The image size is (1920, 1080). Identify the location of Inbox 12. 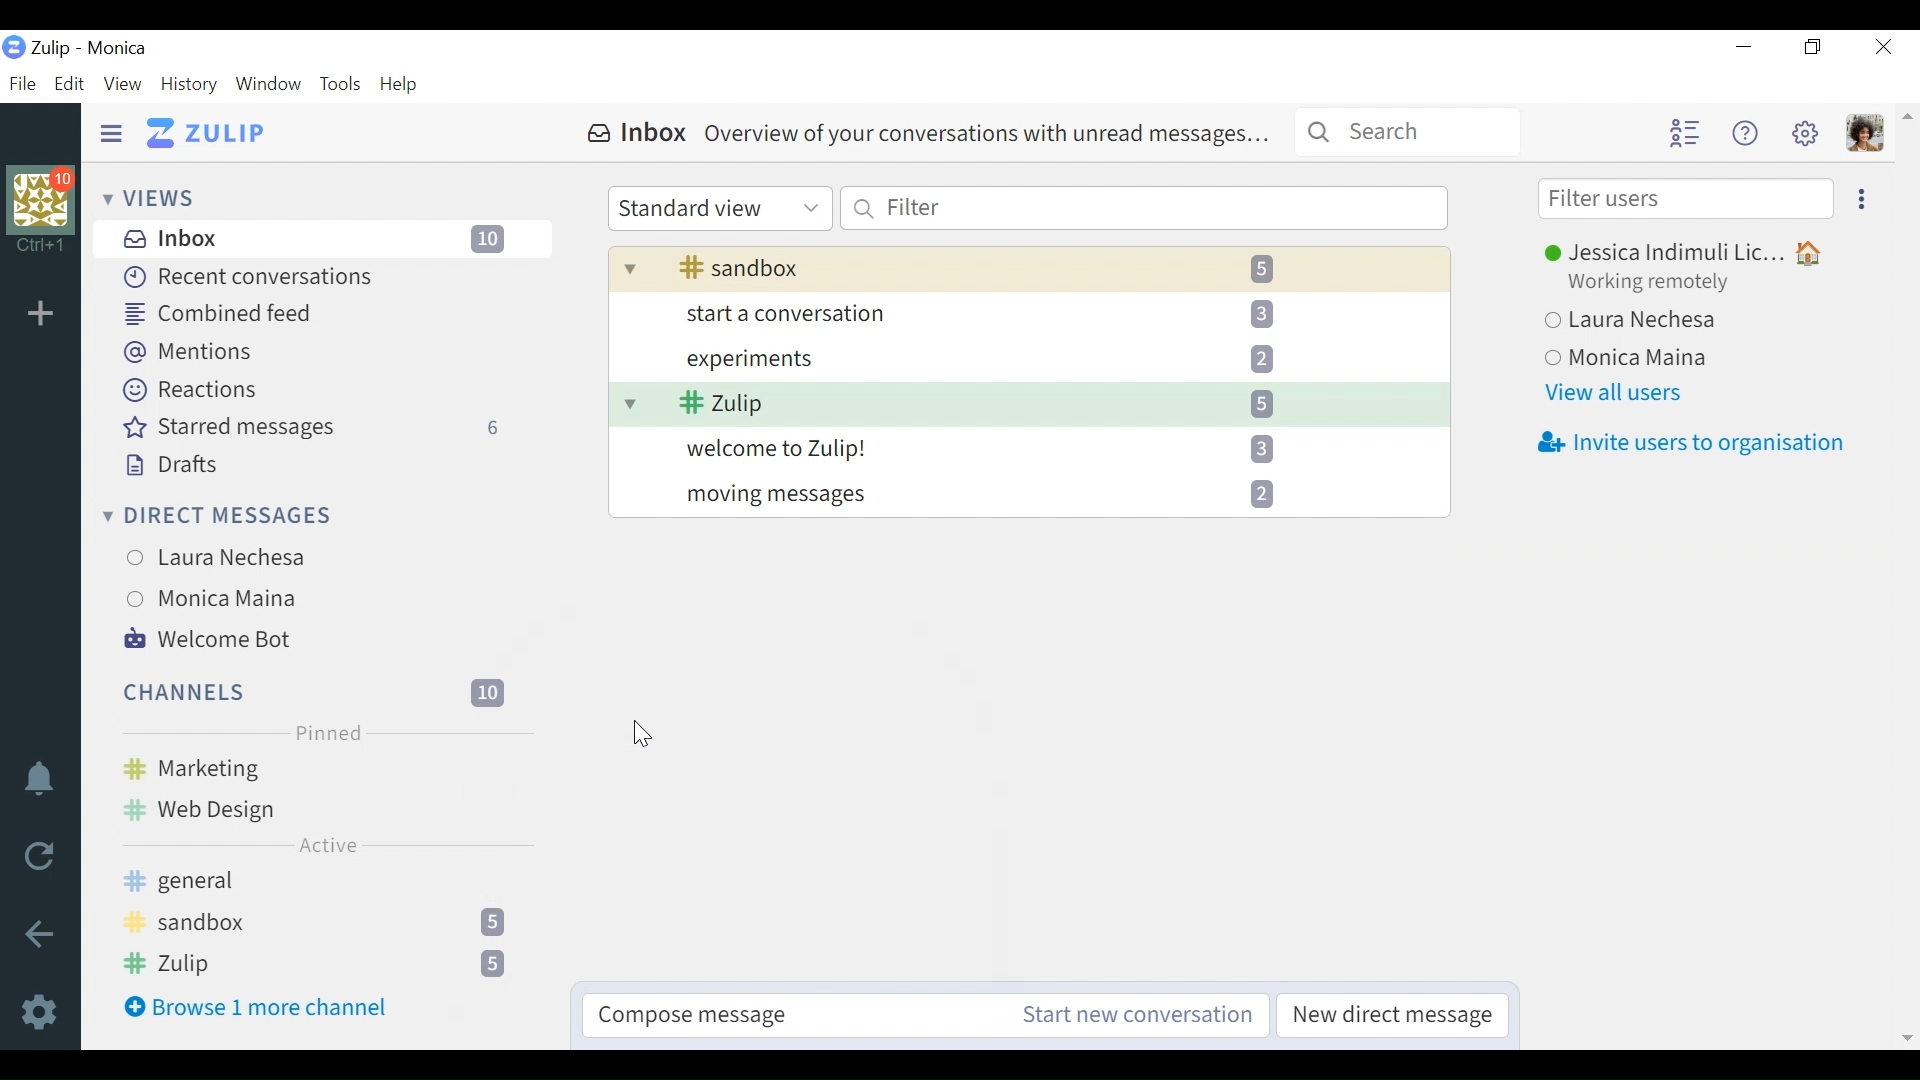
(326, 238).